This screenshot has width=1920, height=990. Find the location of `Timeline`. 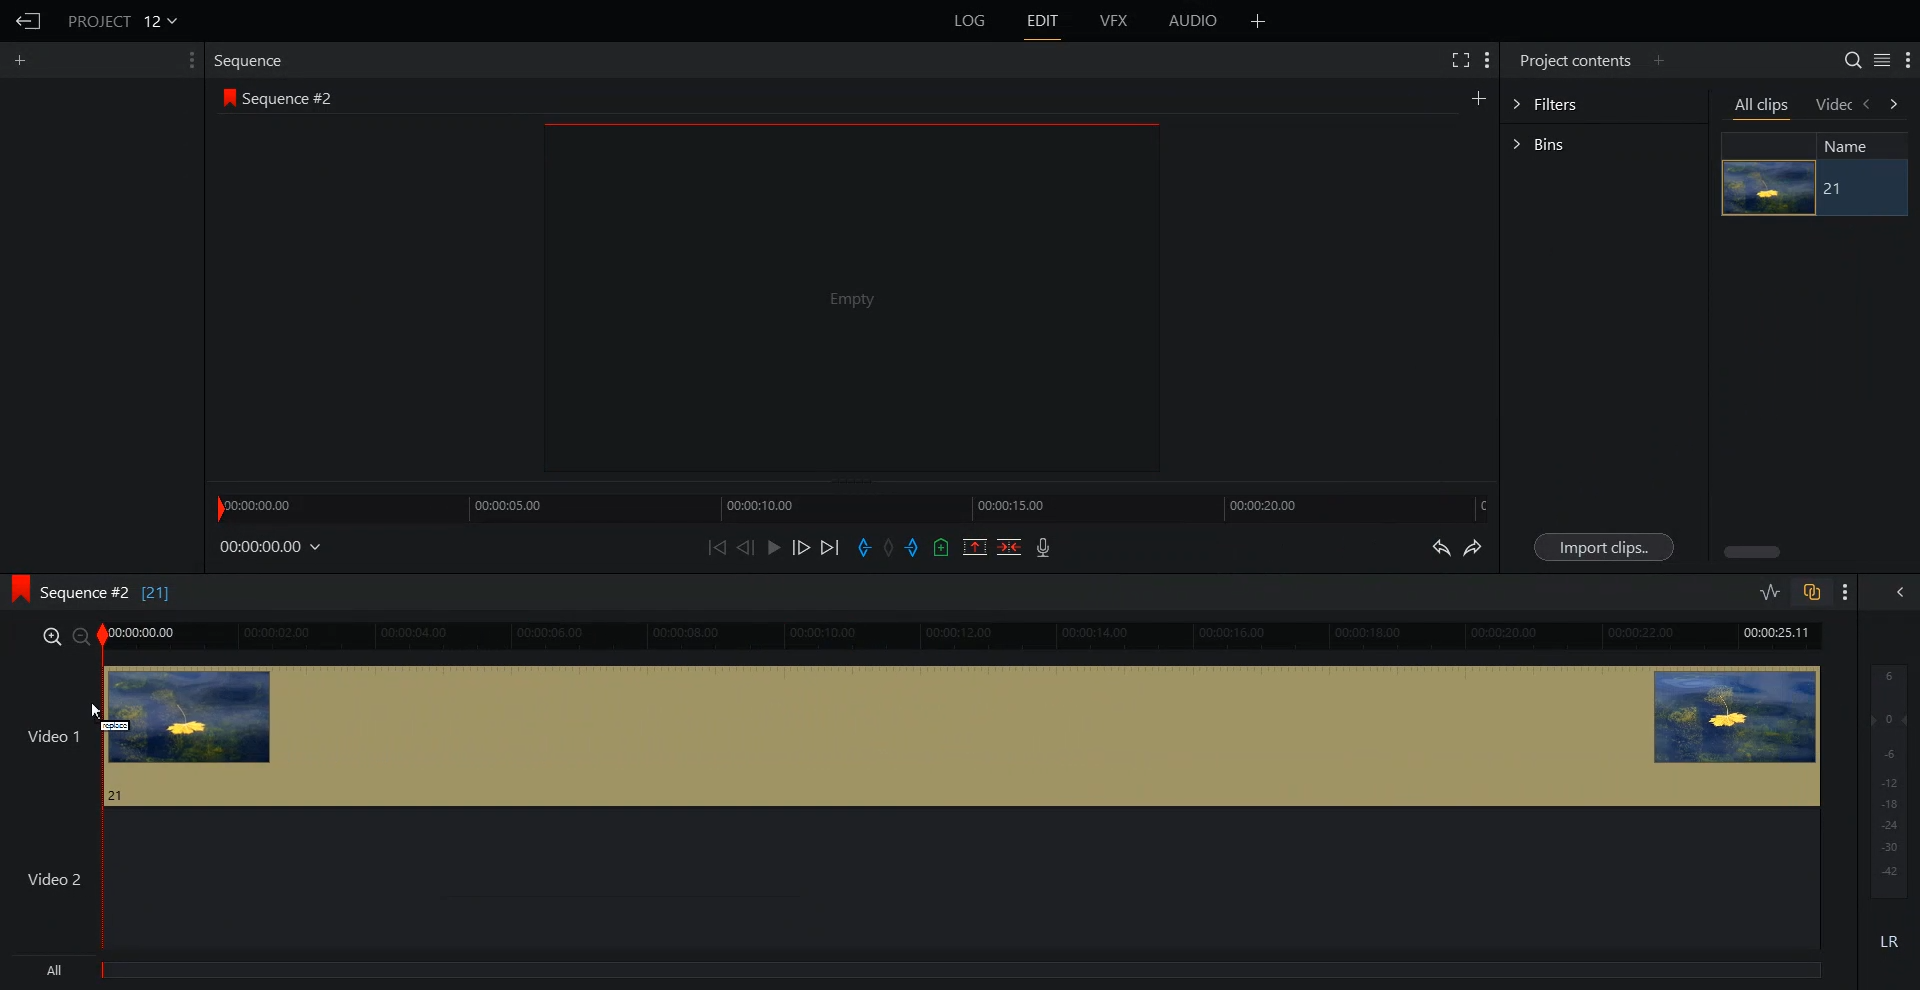

Timeline is located at coordinates (854, 505).